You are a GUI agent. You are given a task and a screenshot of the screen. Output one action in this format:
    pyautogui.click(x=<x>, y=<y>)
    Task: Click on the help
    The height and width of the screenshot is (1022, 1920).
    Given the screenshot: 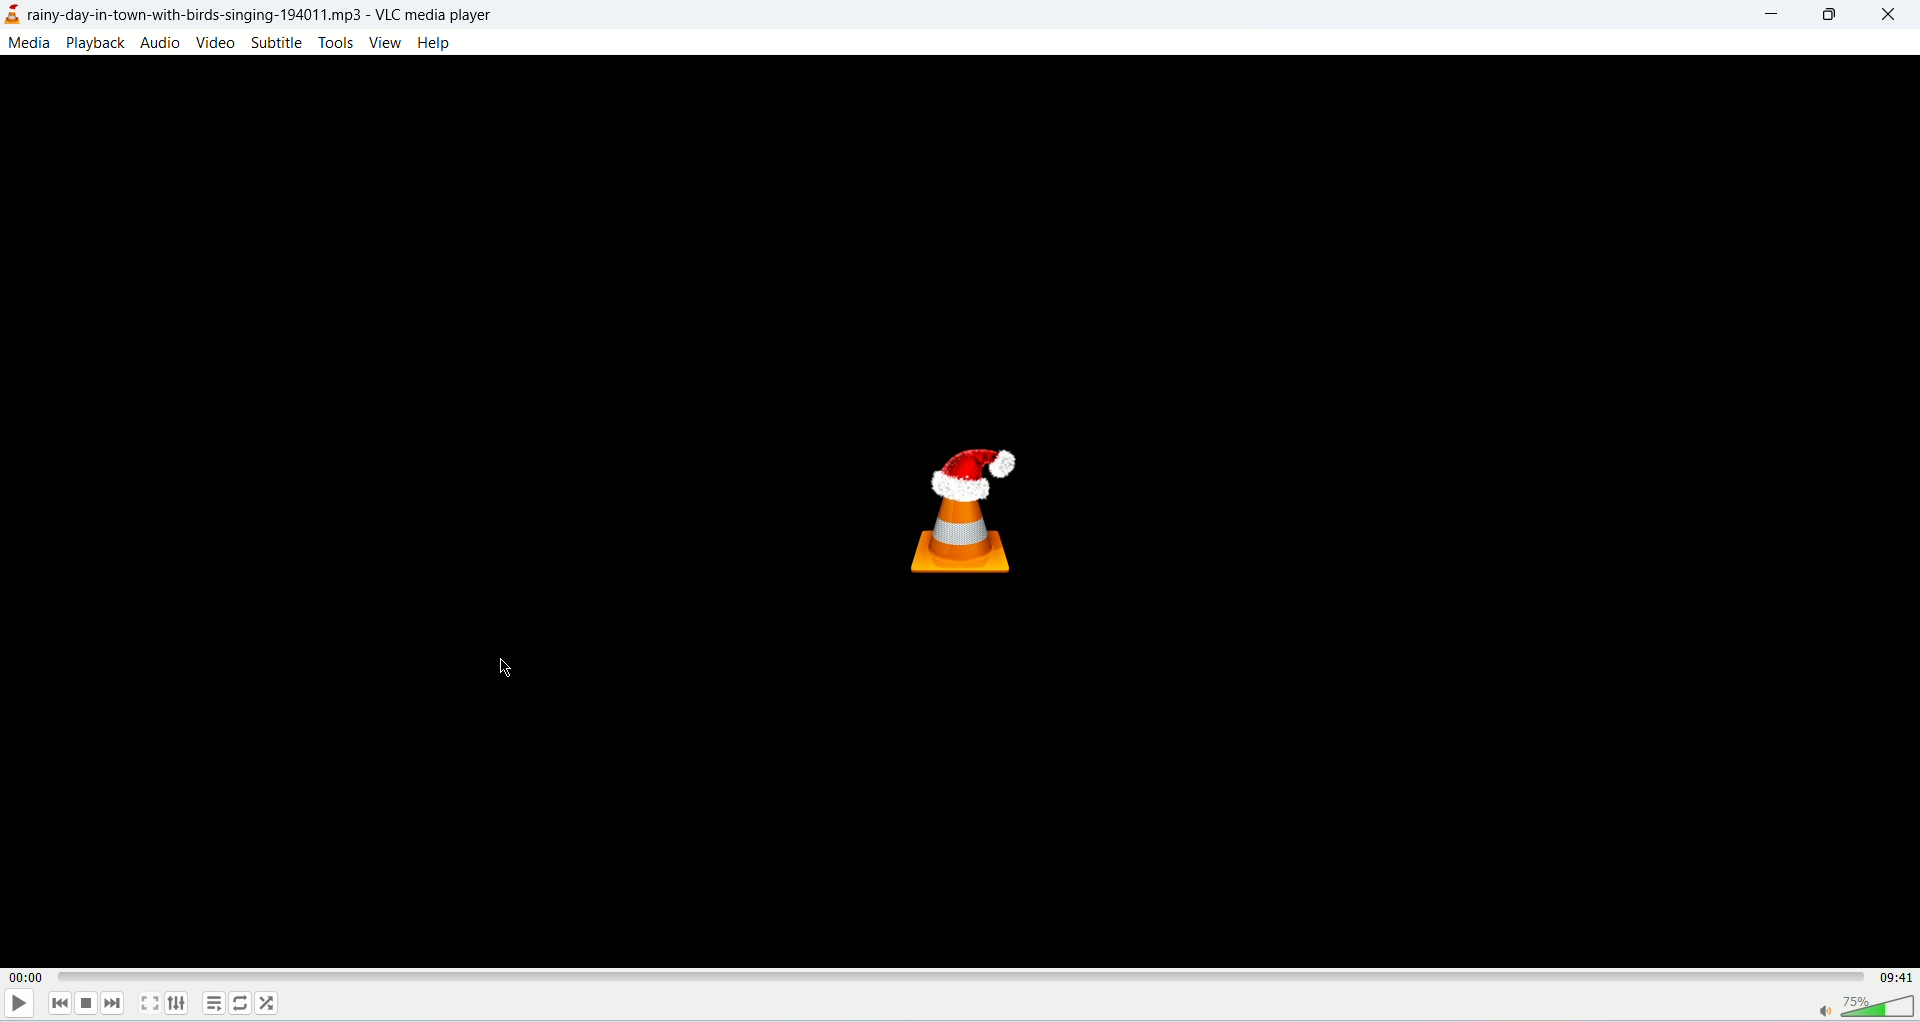 What is the action you would take?
    pyautogui.click(x=438, y=45)
    